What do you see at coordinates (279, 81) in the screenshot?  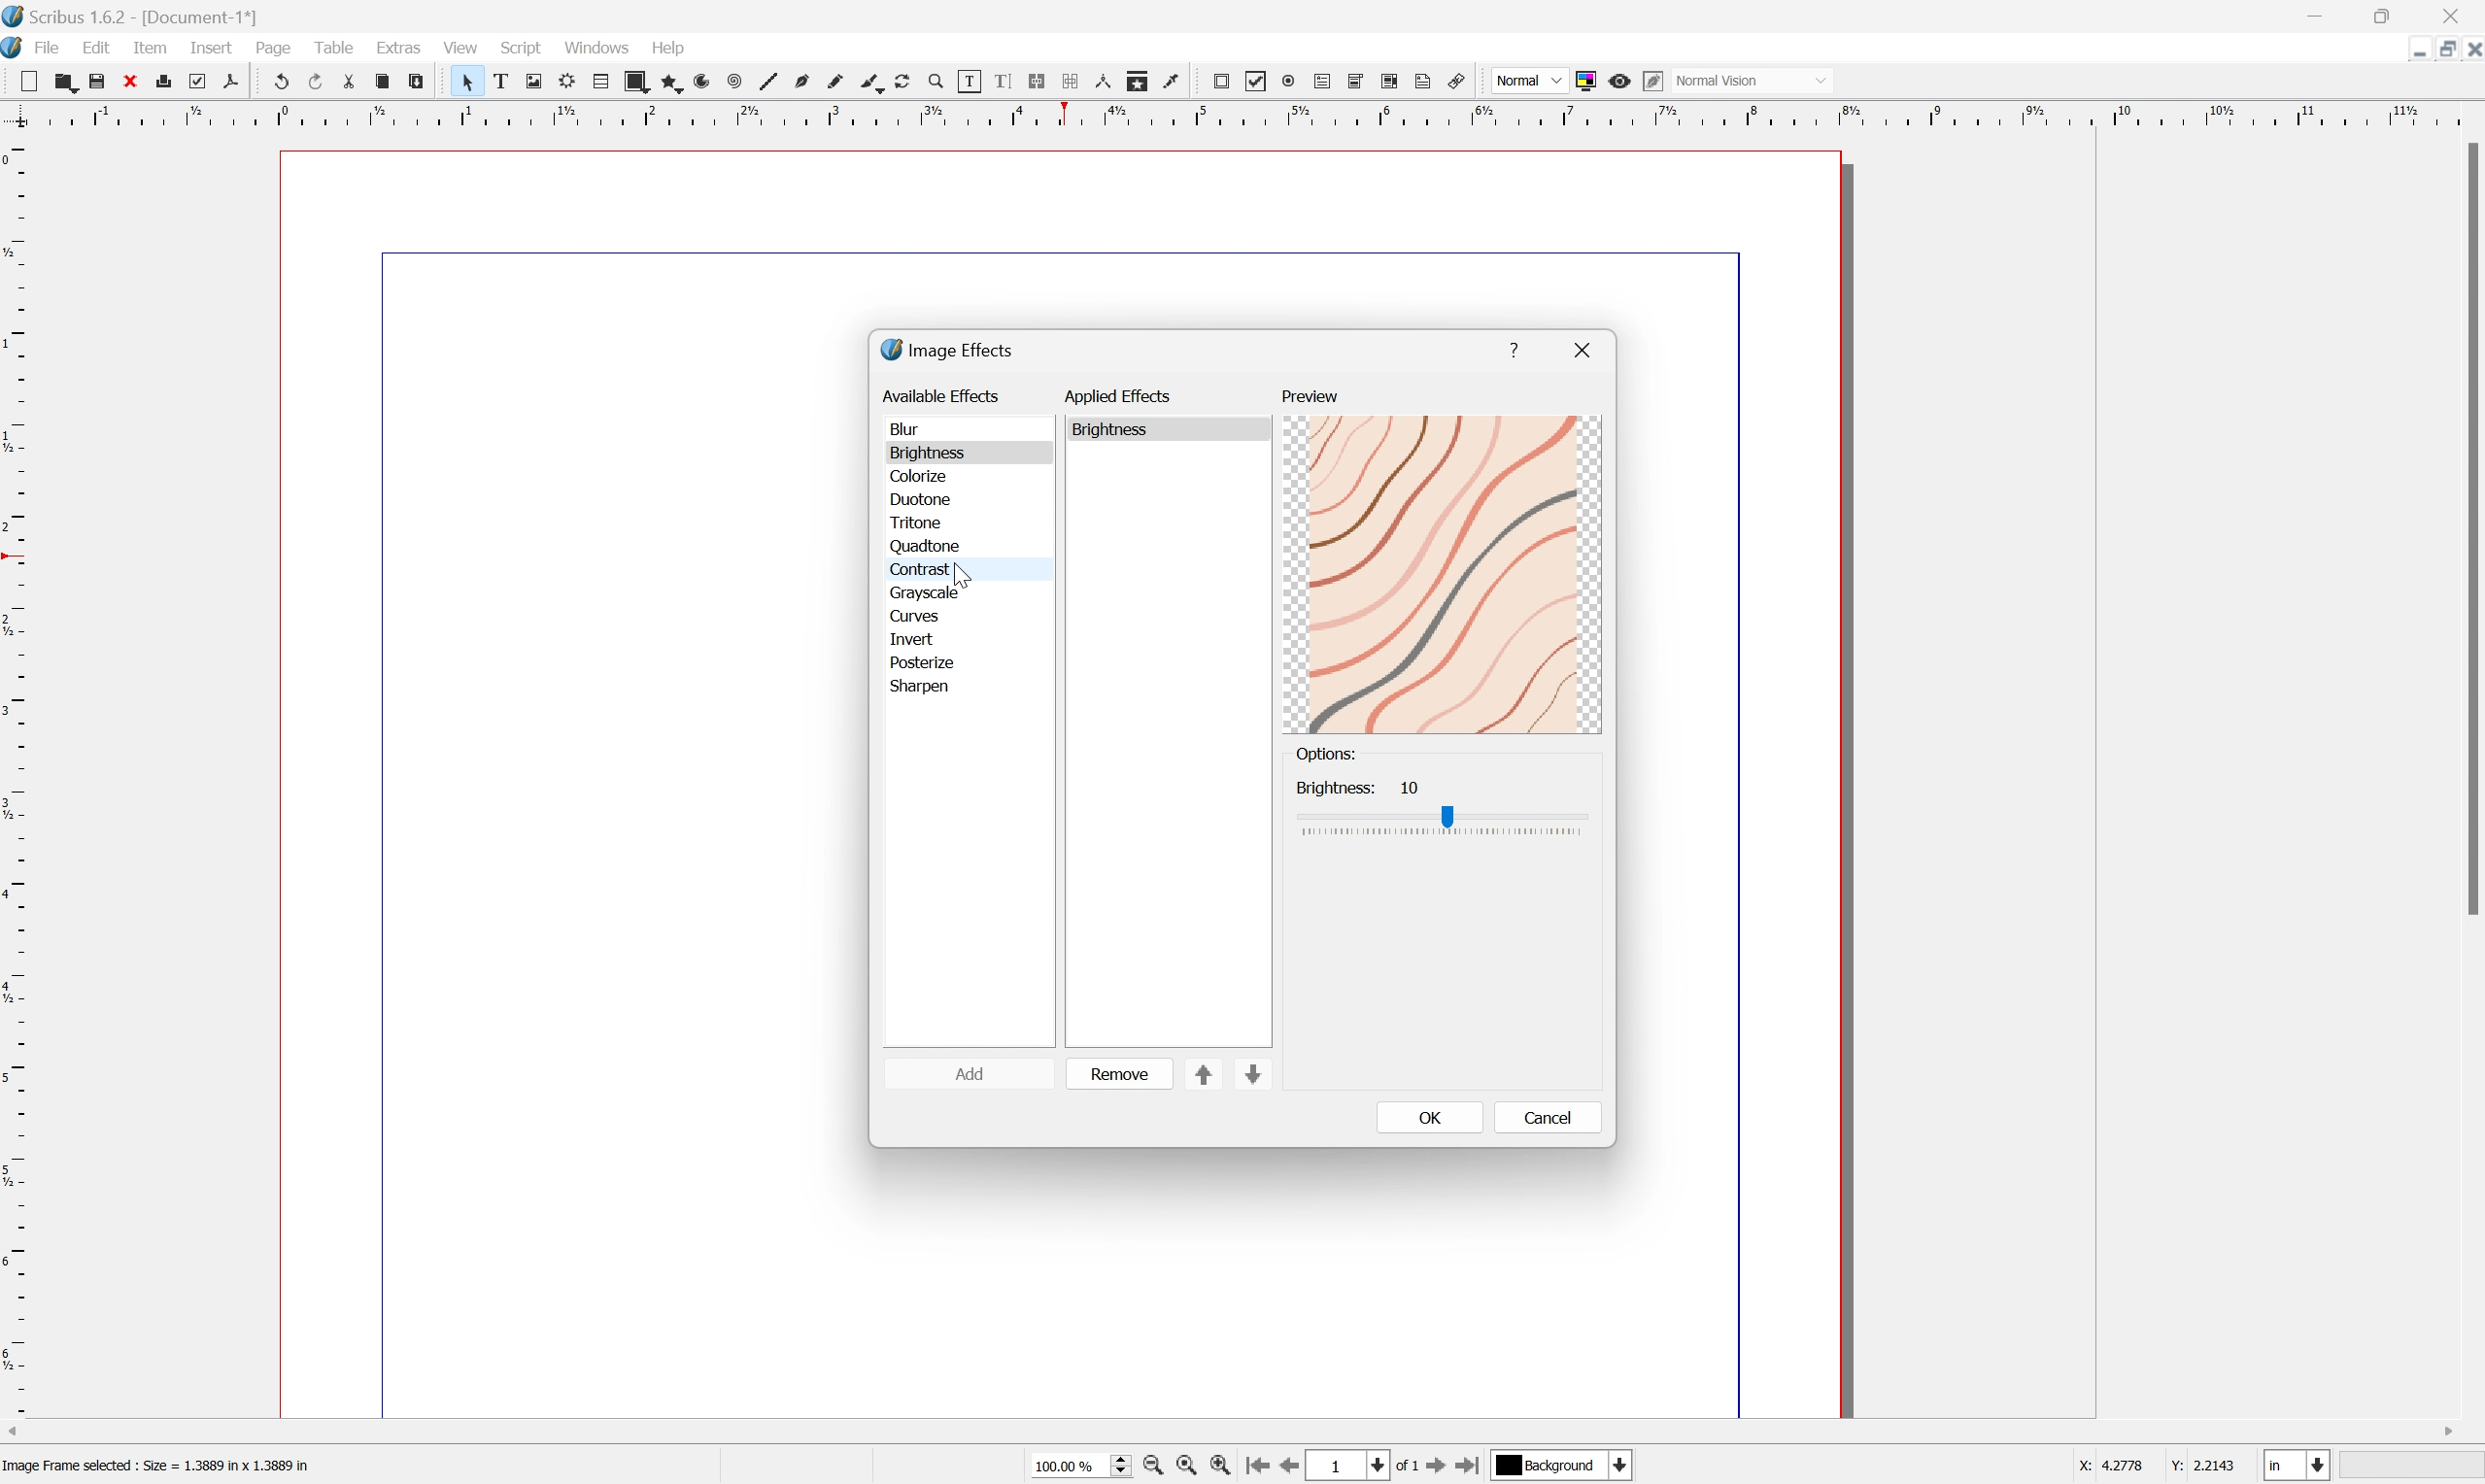 I see `Undo` at bounding box center [279, 81].